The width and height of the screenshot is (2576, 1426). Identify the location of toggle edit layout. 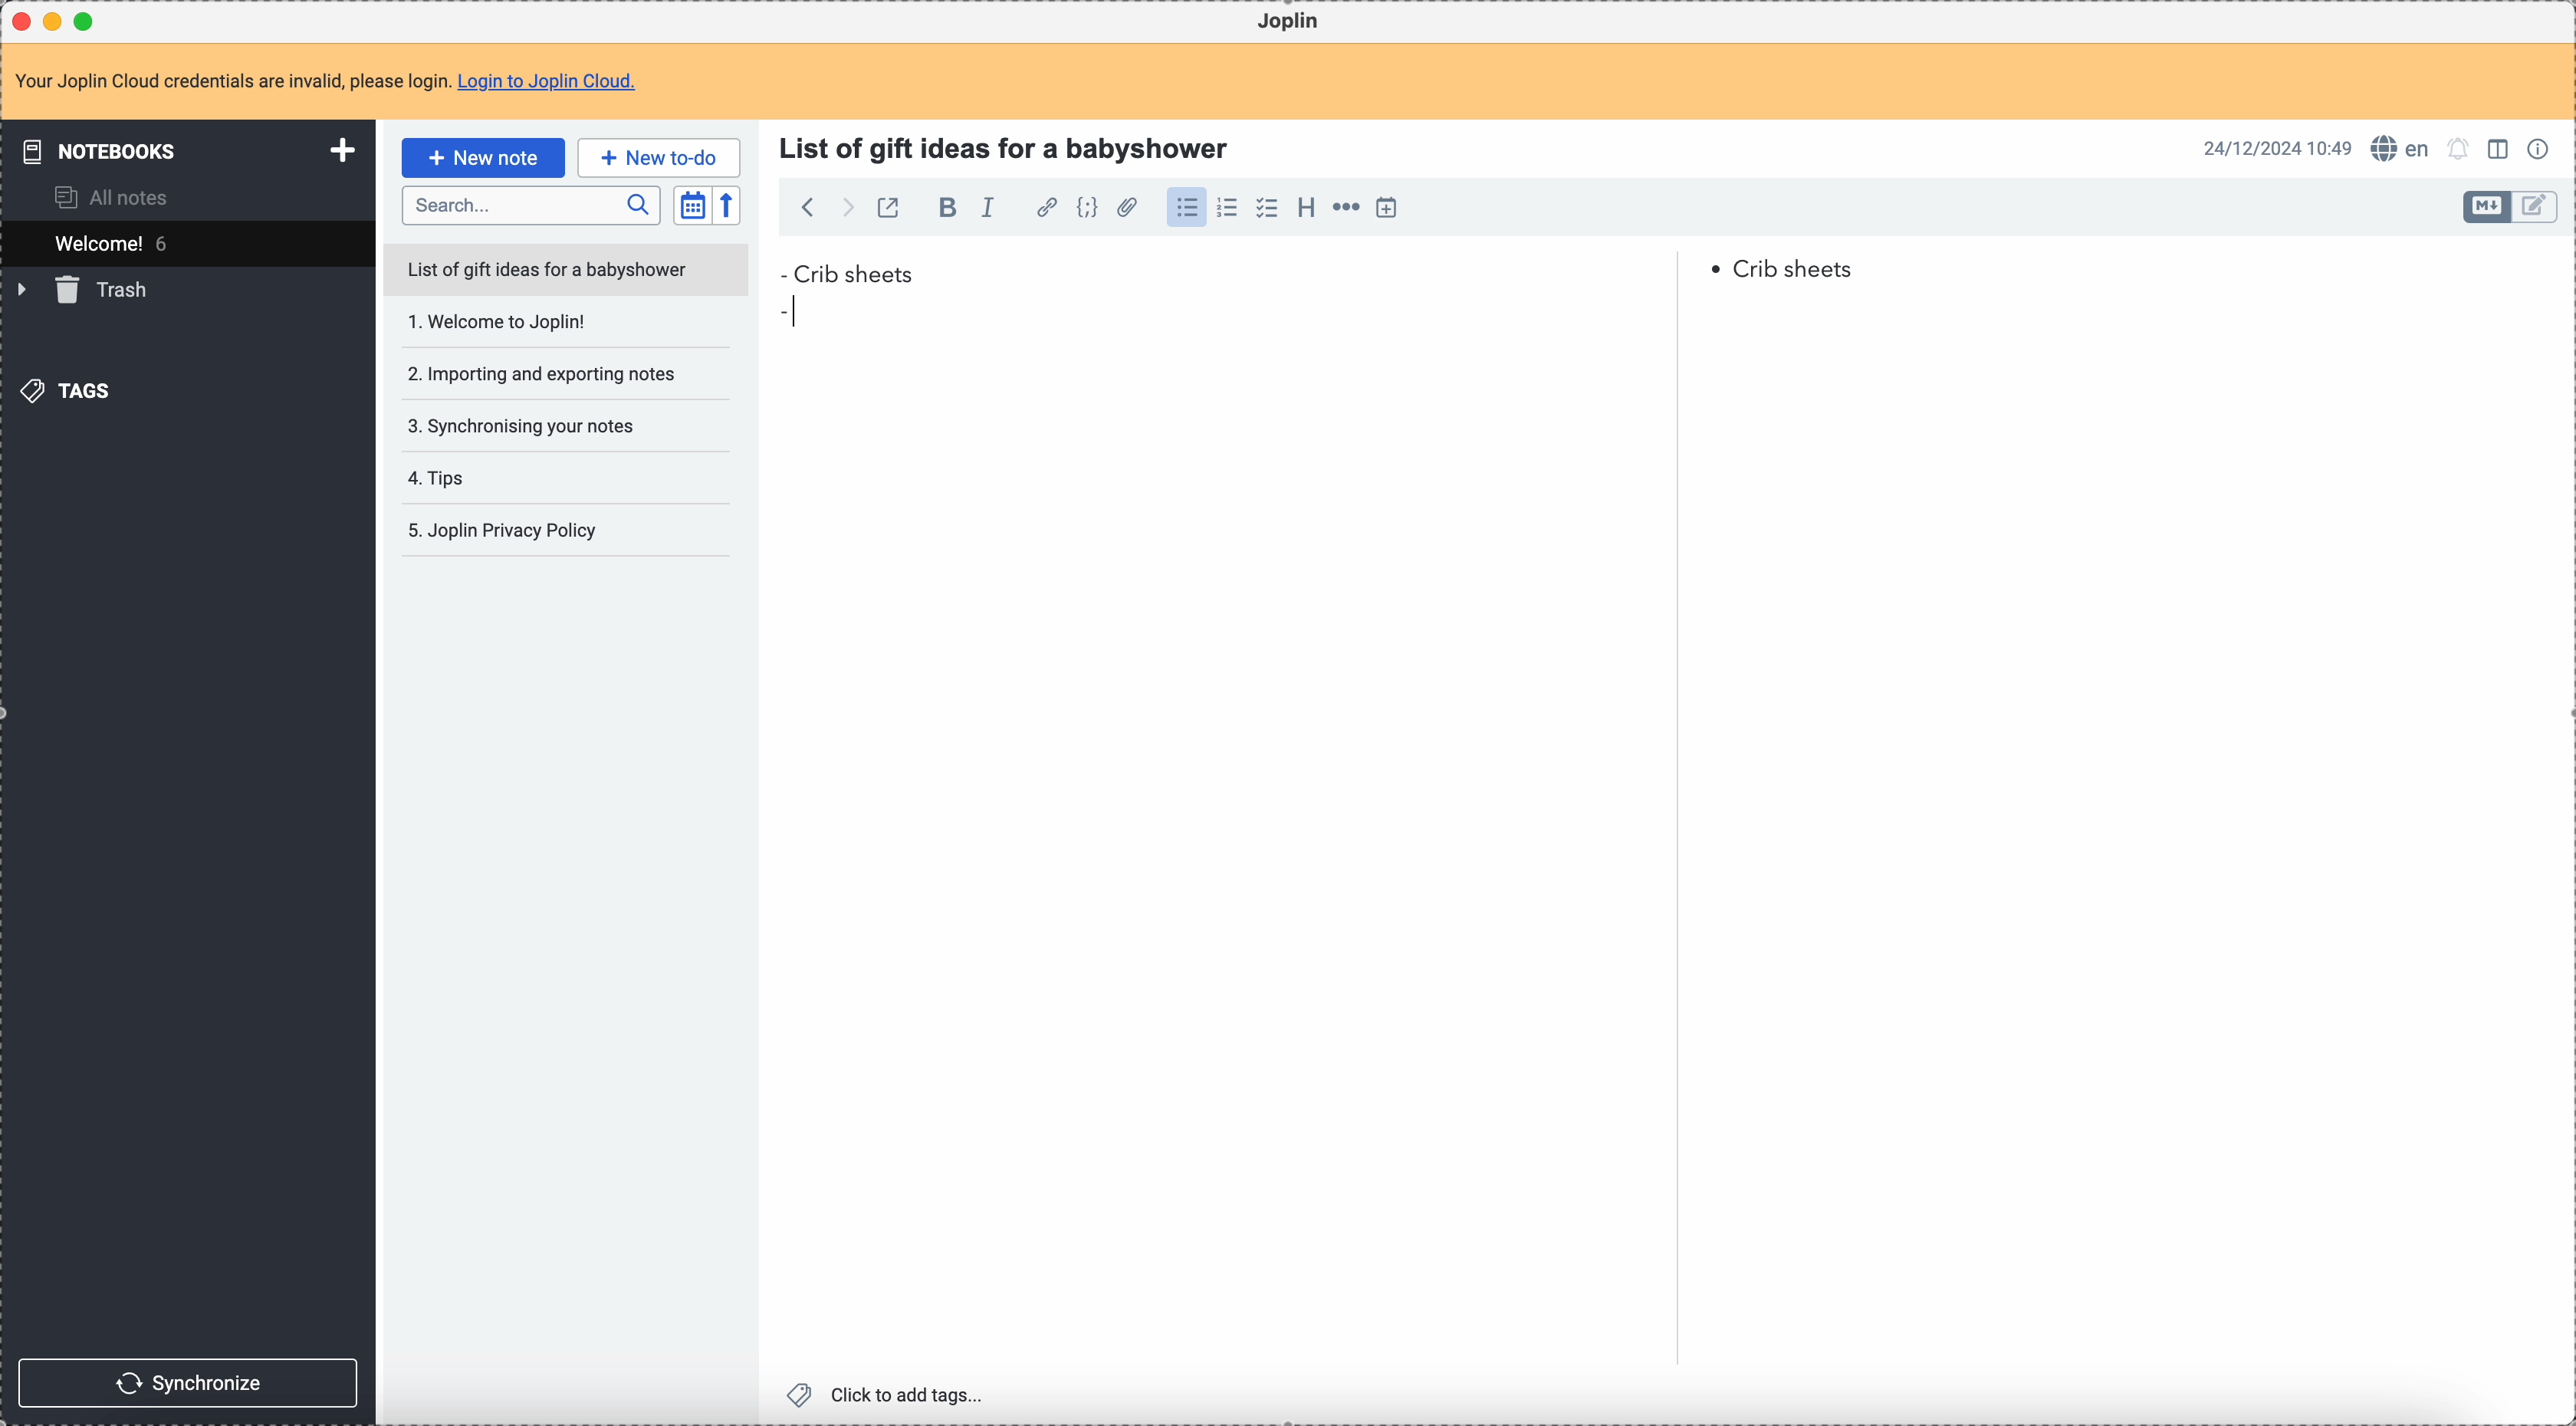
(2536, 207).